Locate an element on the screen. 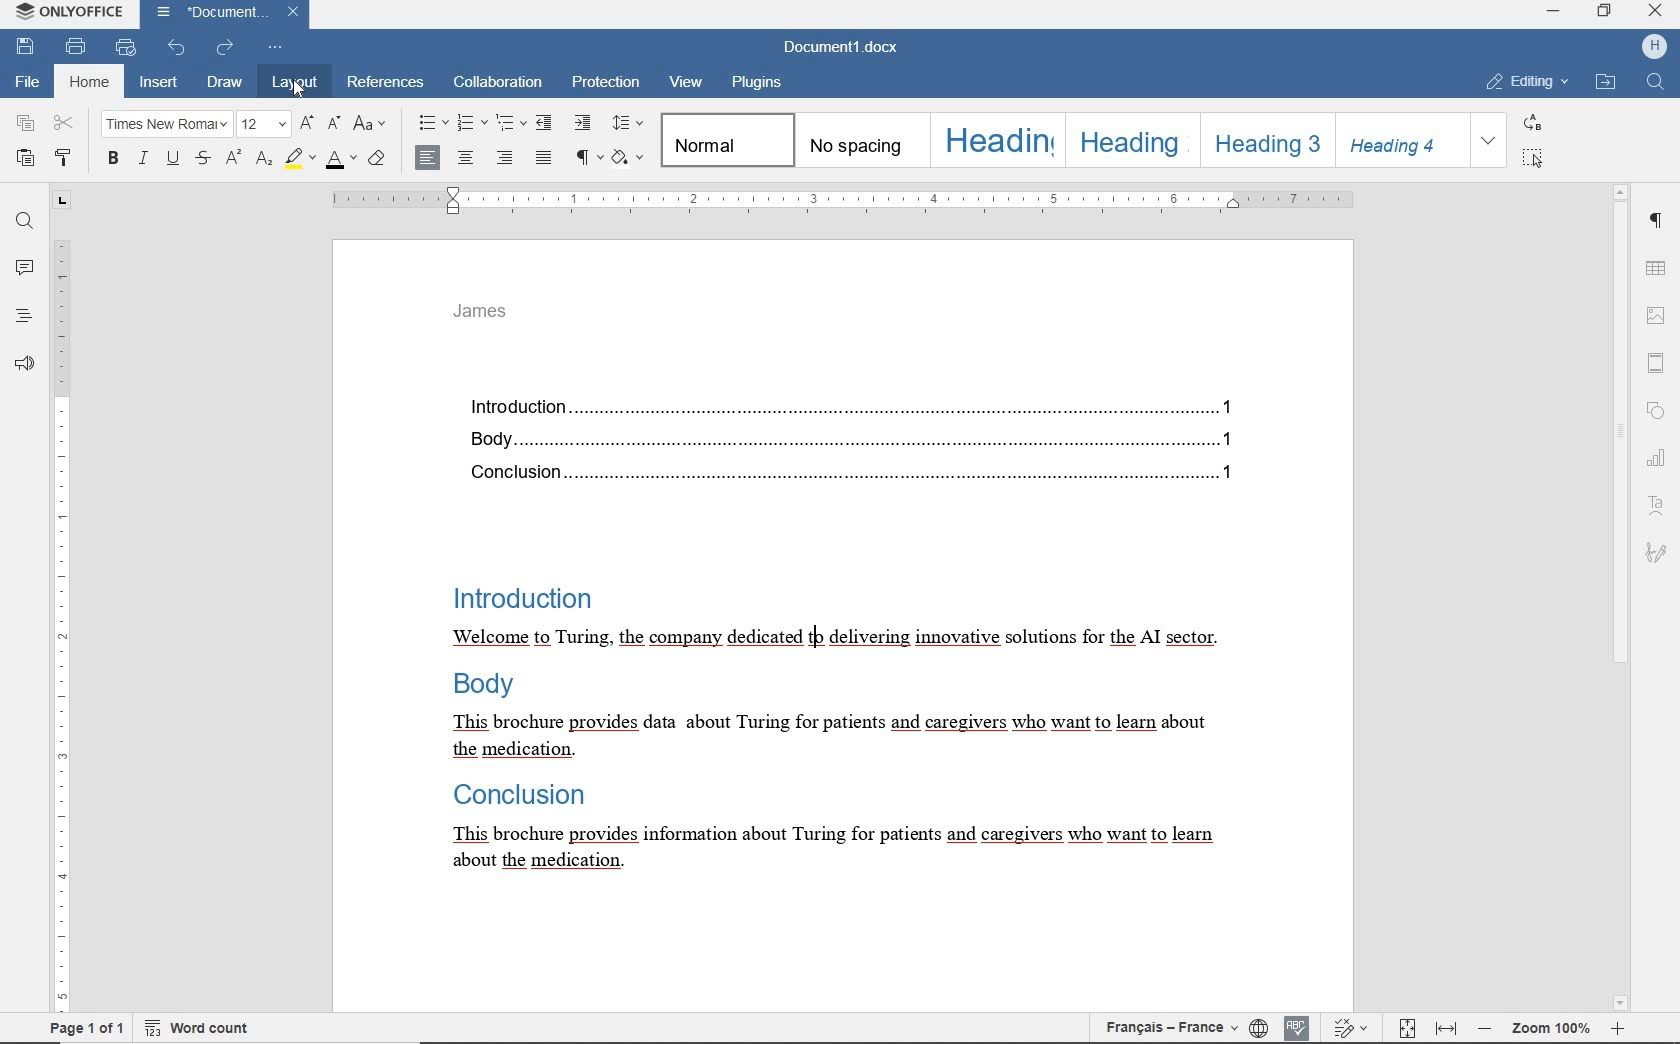  file is located at coordinates (29, 83).